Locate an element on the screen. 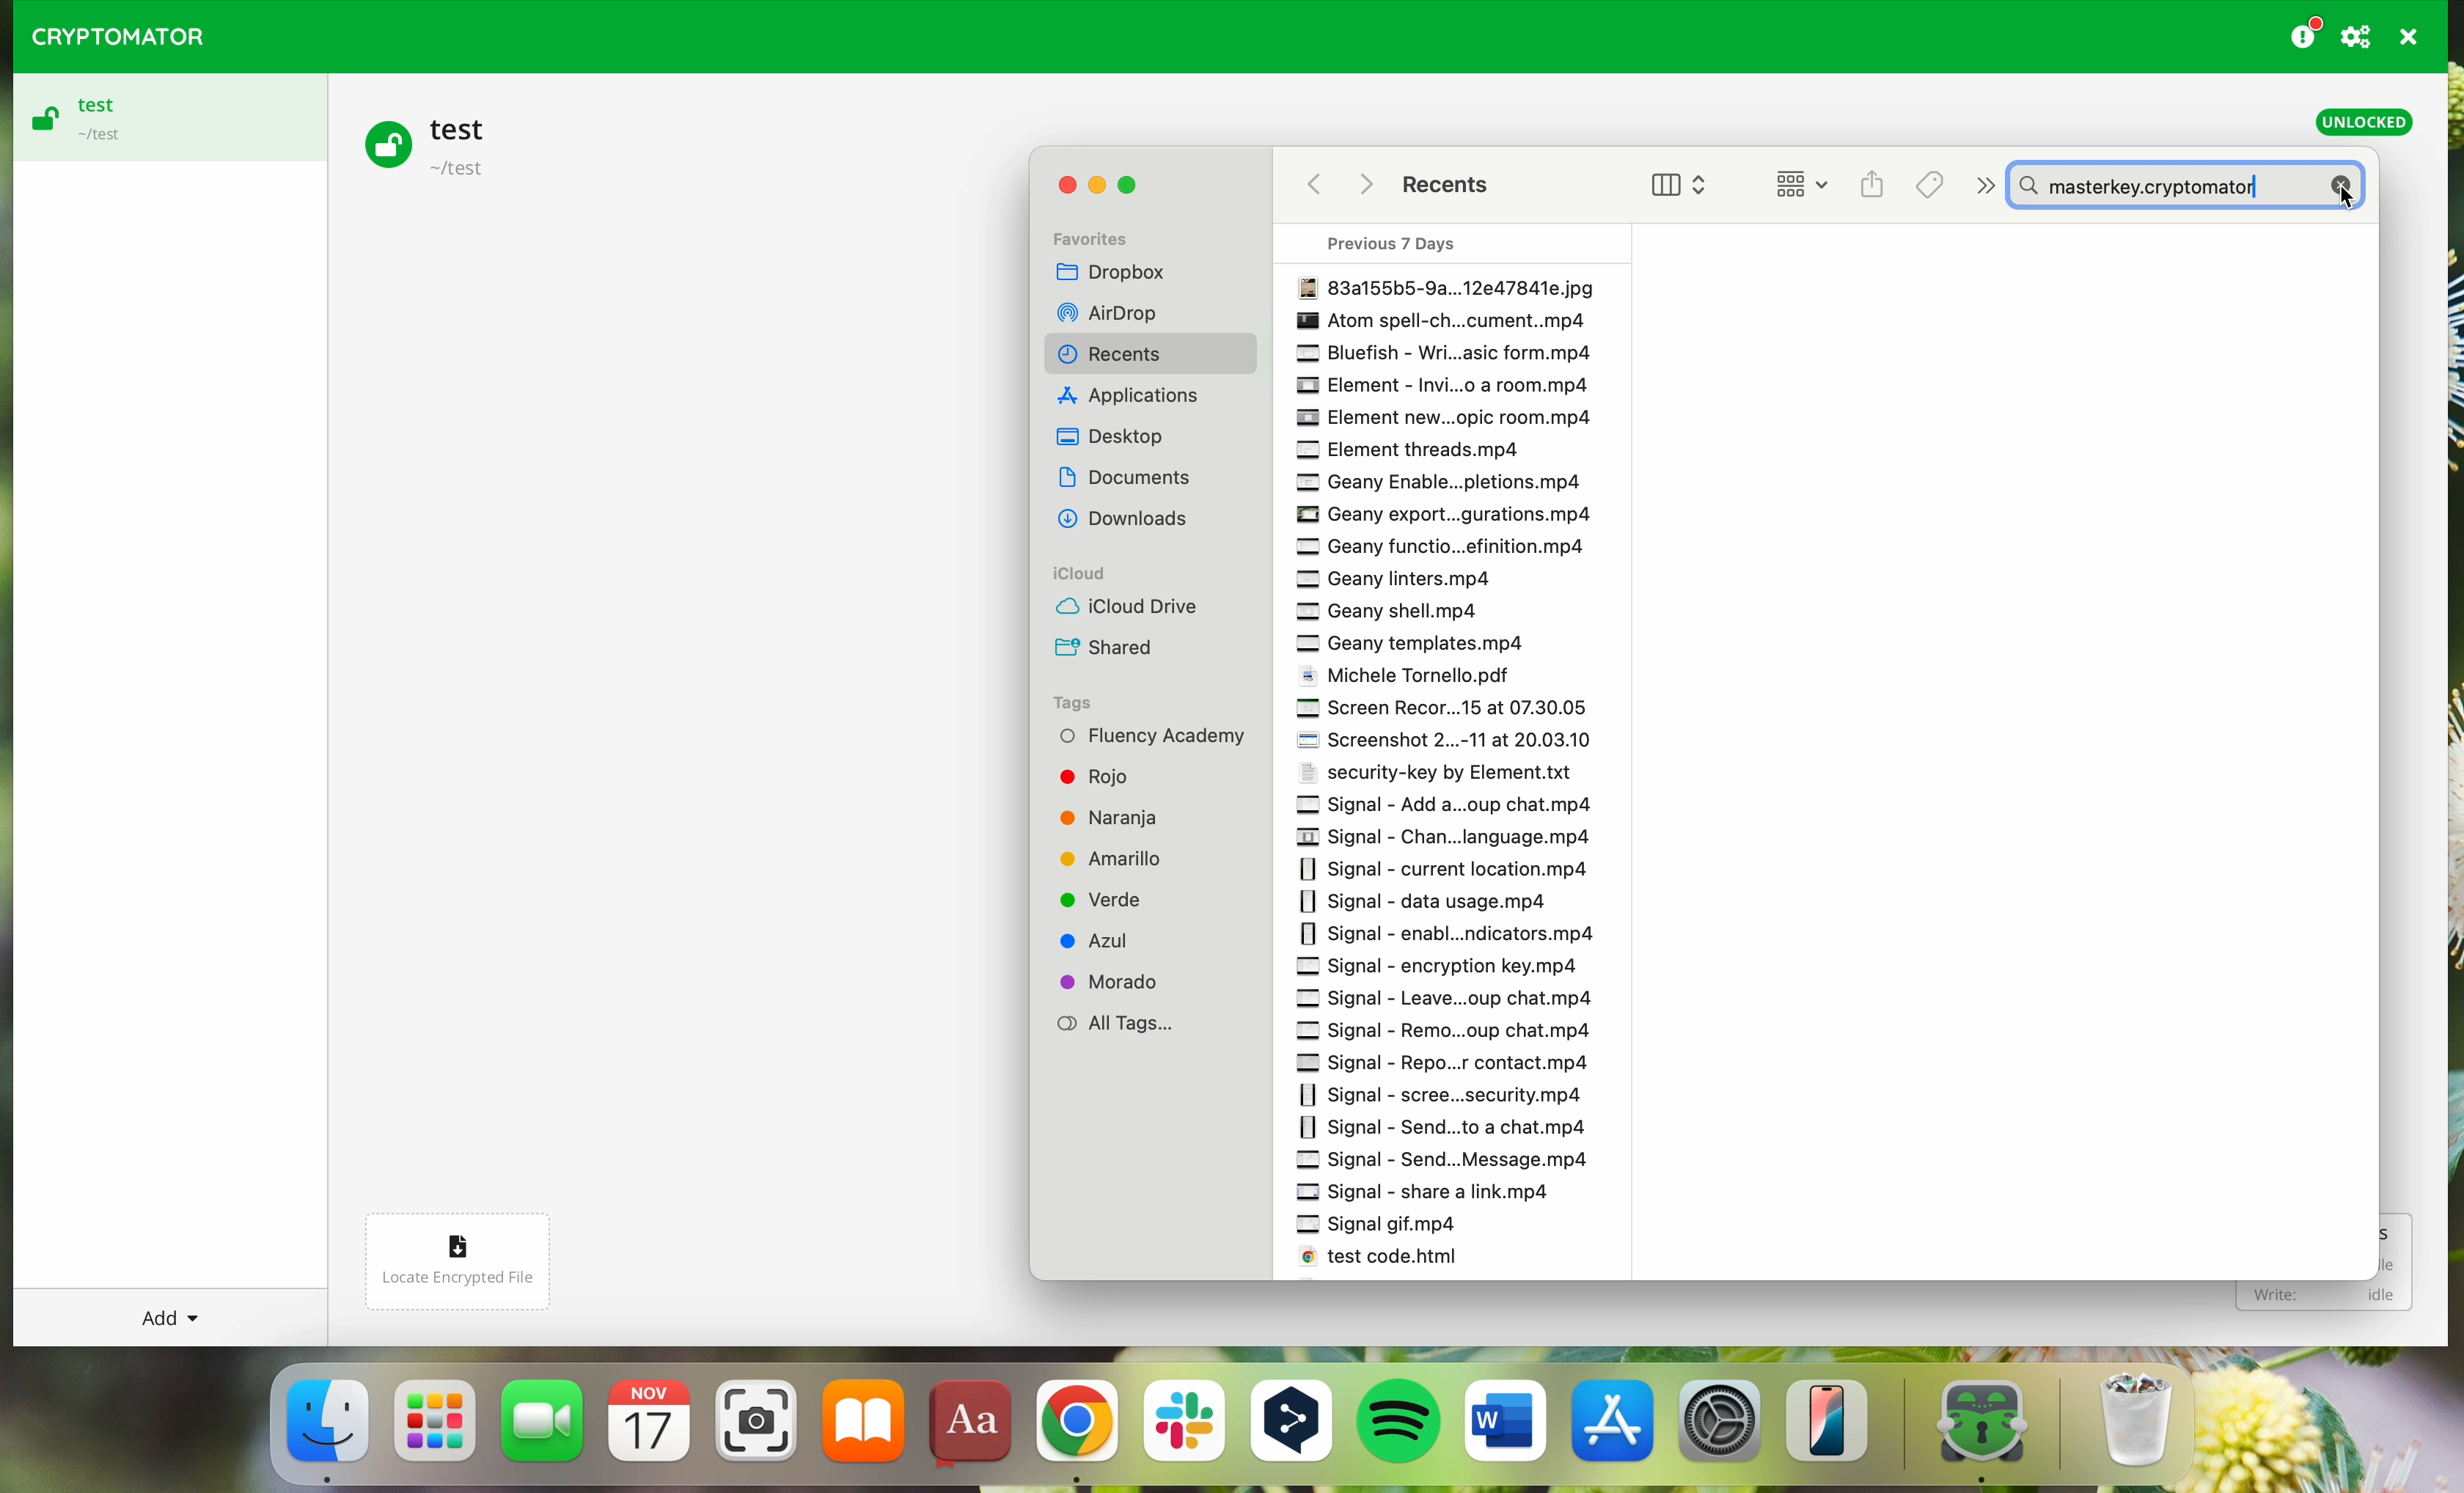 The width and height of the screenshot is (2464, 1493). Naranja is located at coordinates (1129, 815).